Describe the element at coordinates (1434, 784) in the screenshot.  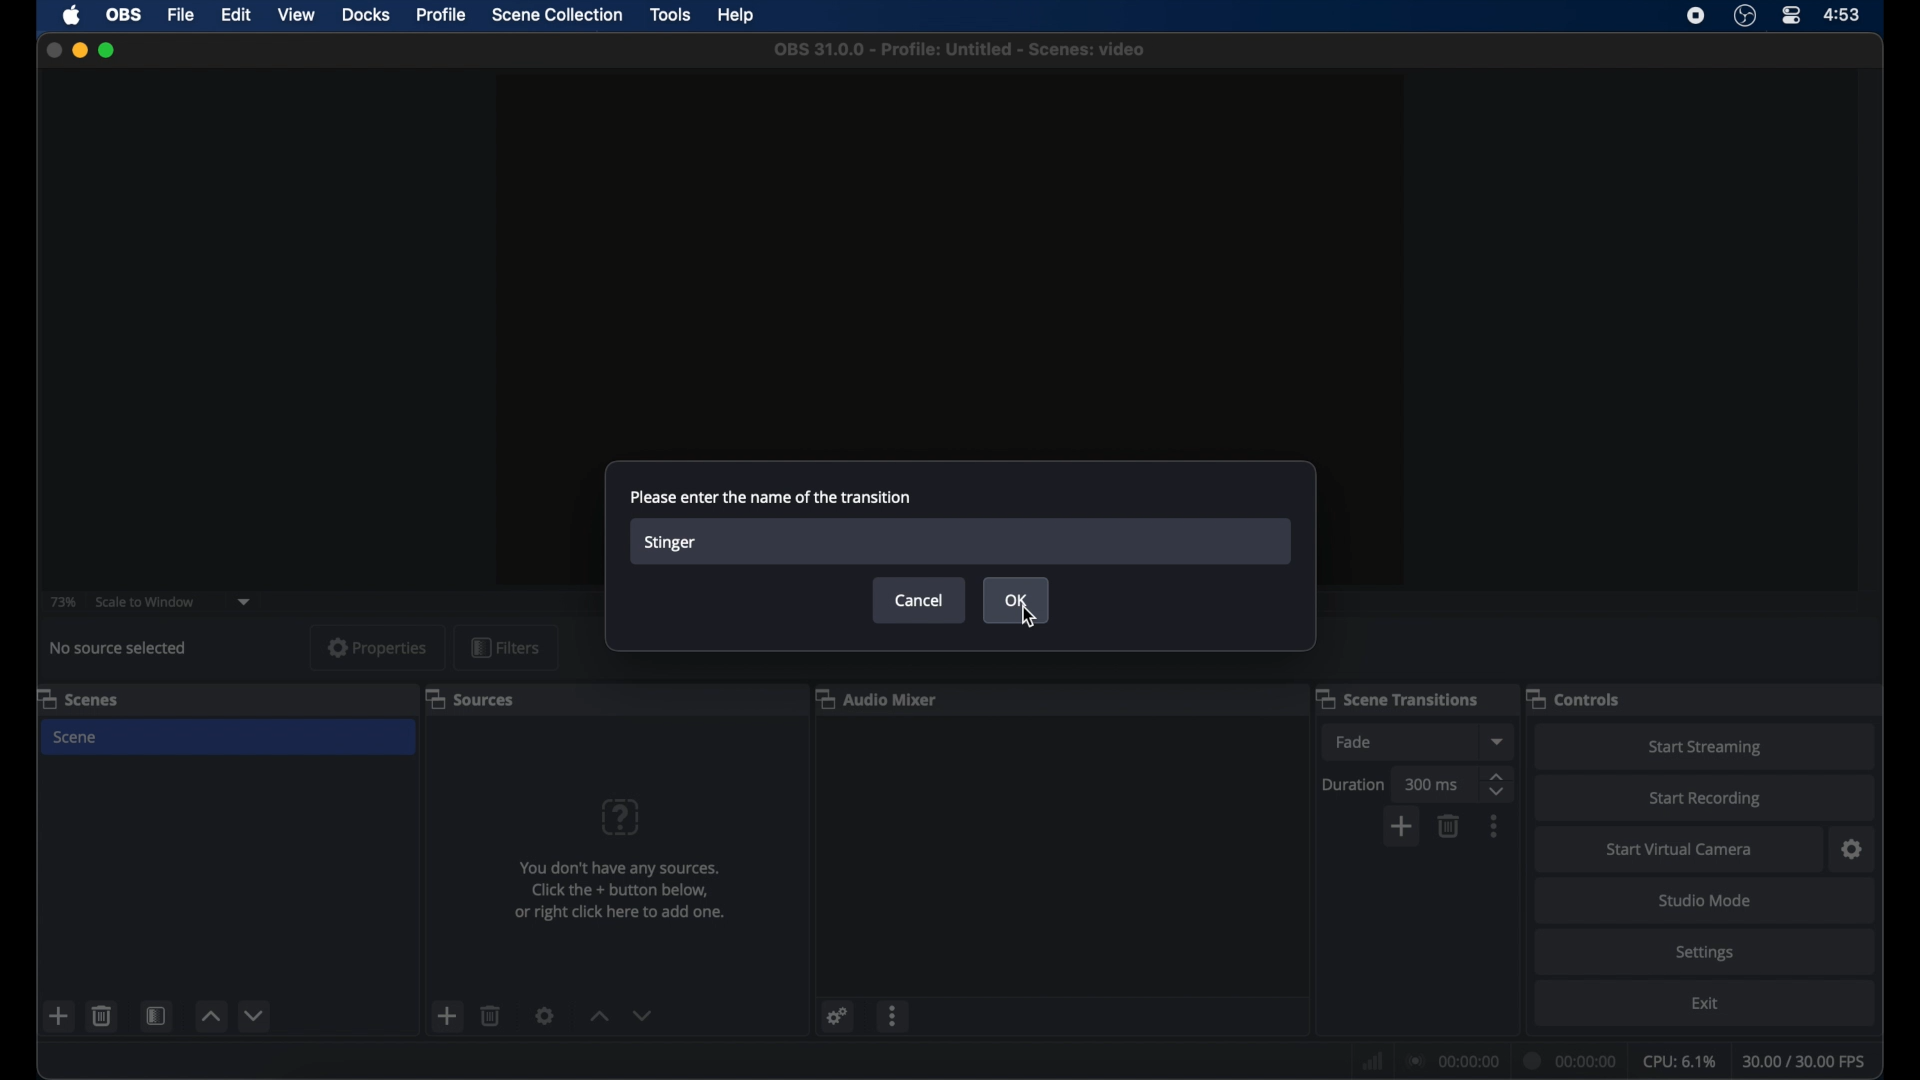
I see `300 ms` at that location.